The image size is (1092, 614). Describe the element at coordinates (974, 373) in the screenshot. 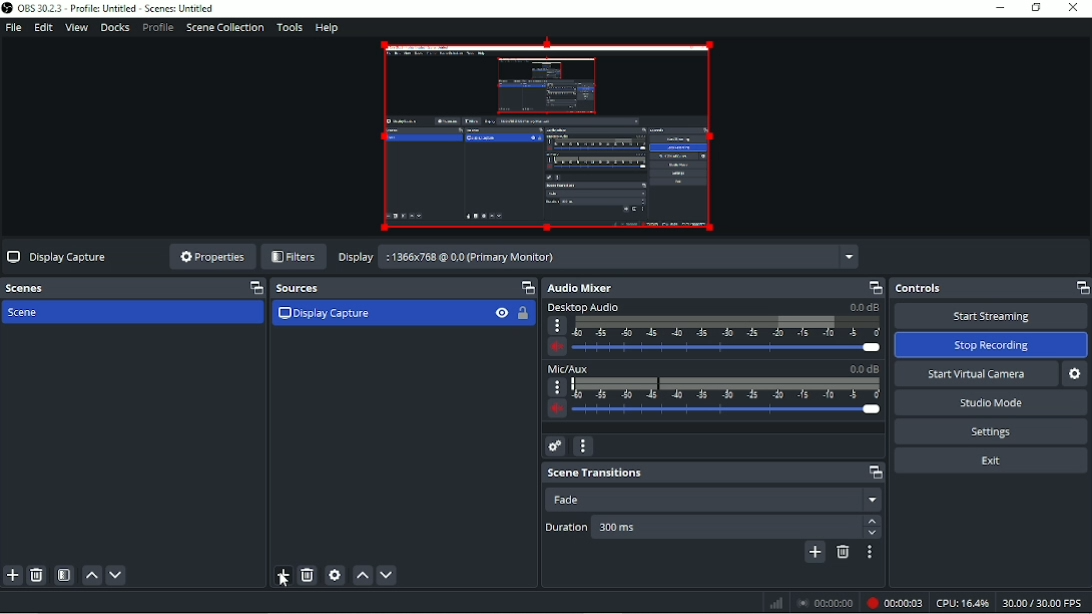

I see `Start virtual camera` at that location.